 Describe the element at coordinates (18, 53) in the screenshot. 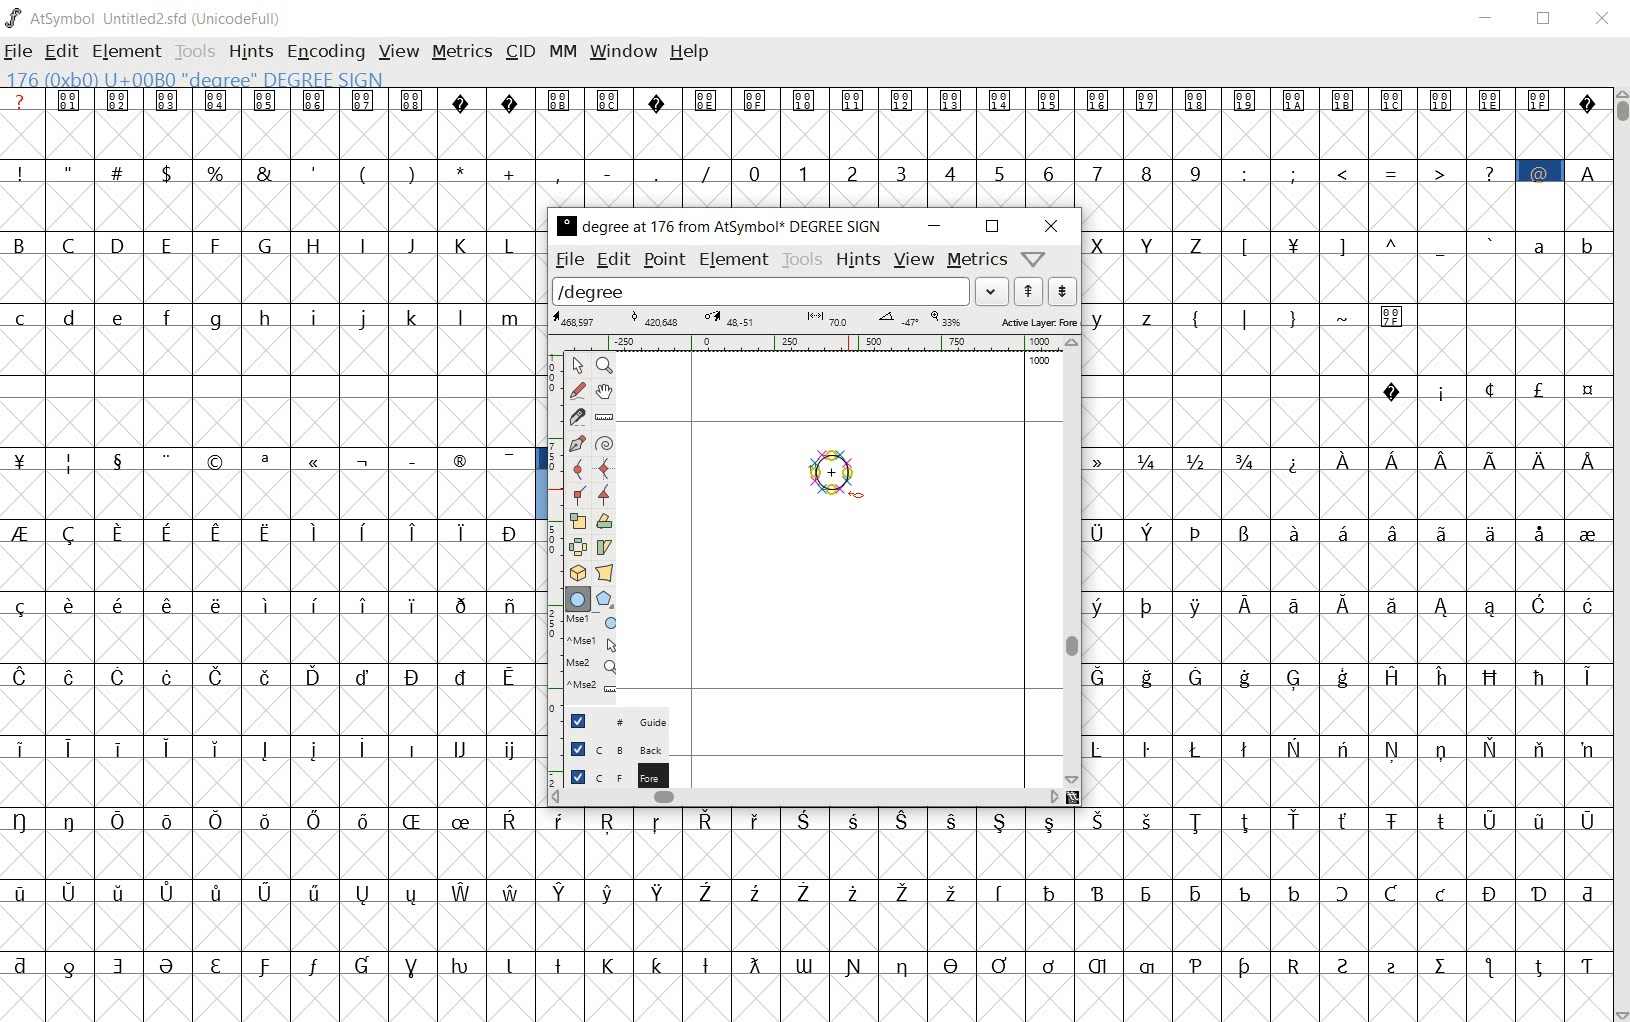

I see `file` at that location.